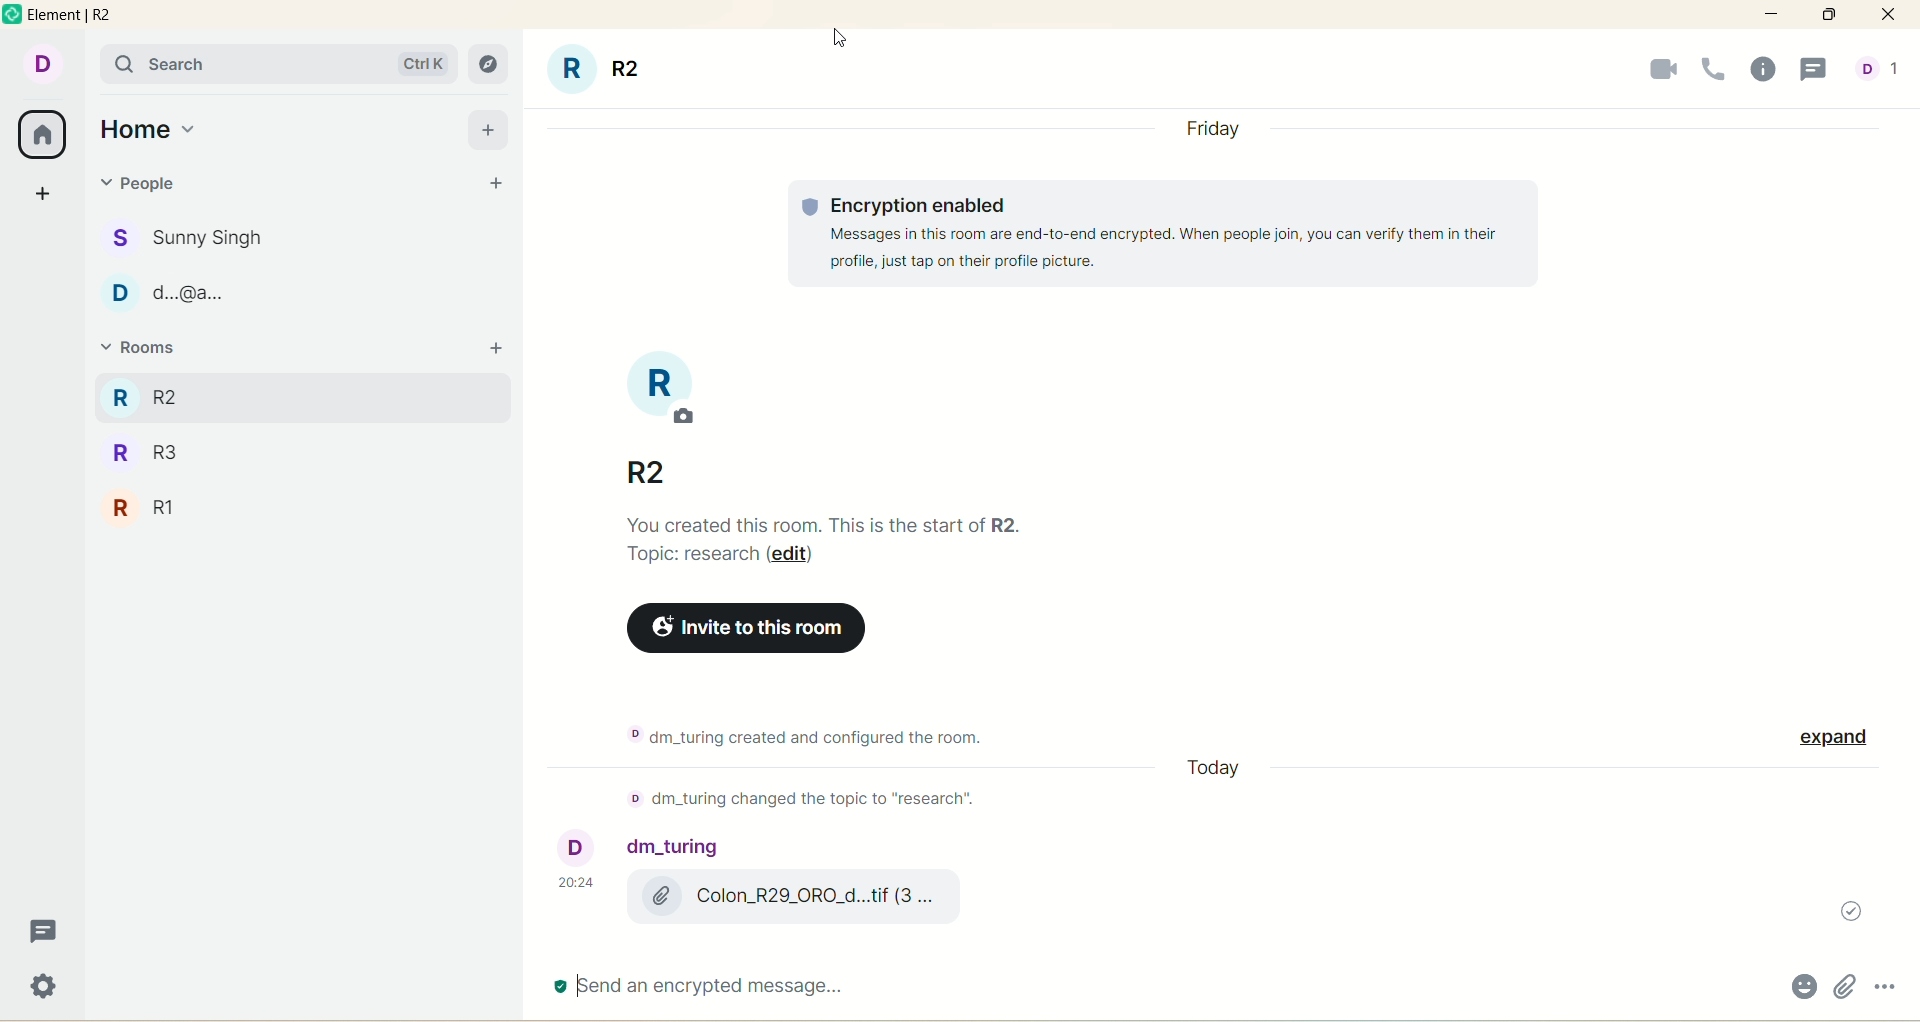 This screenshot has height=1022, width=1920. Describe the element at coordinates (154, 350) in the screenshot. I see `rooms` at that location.